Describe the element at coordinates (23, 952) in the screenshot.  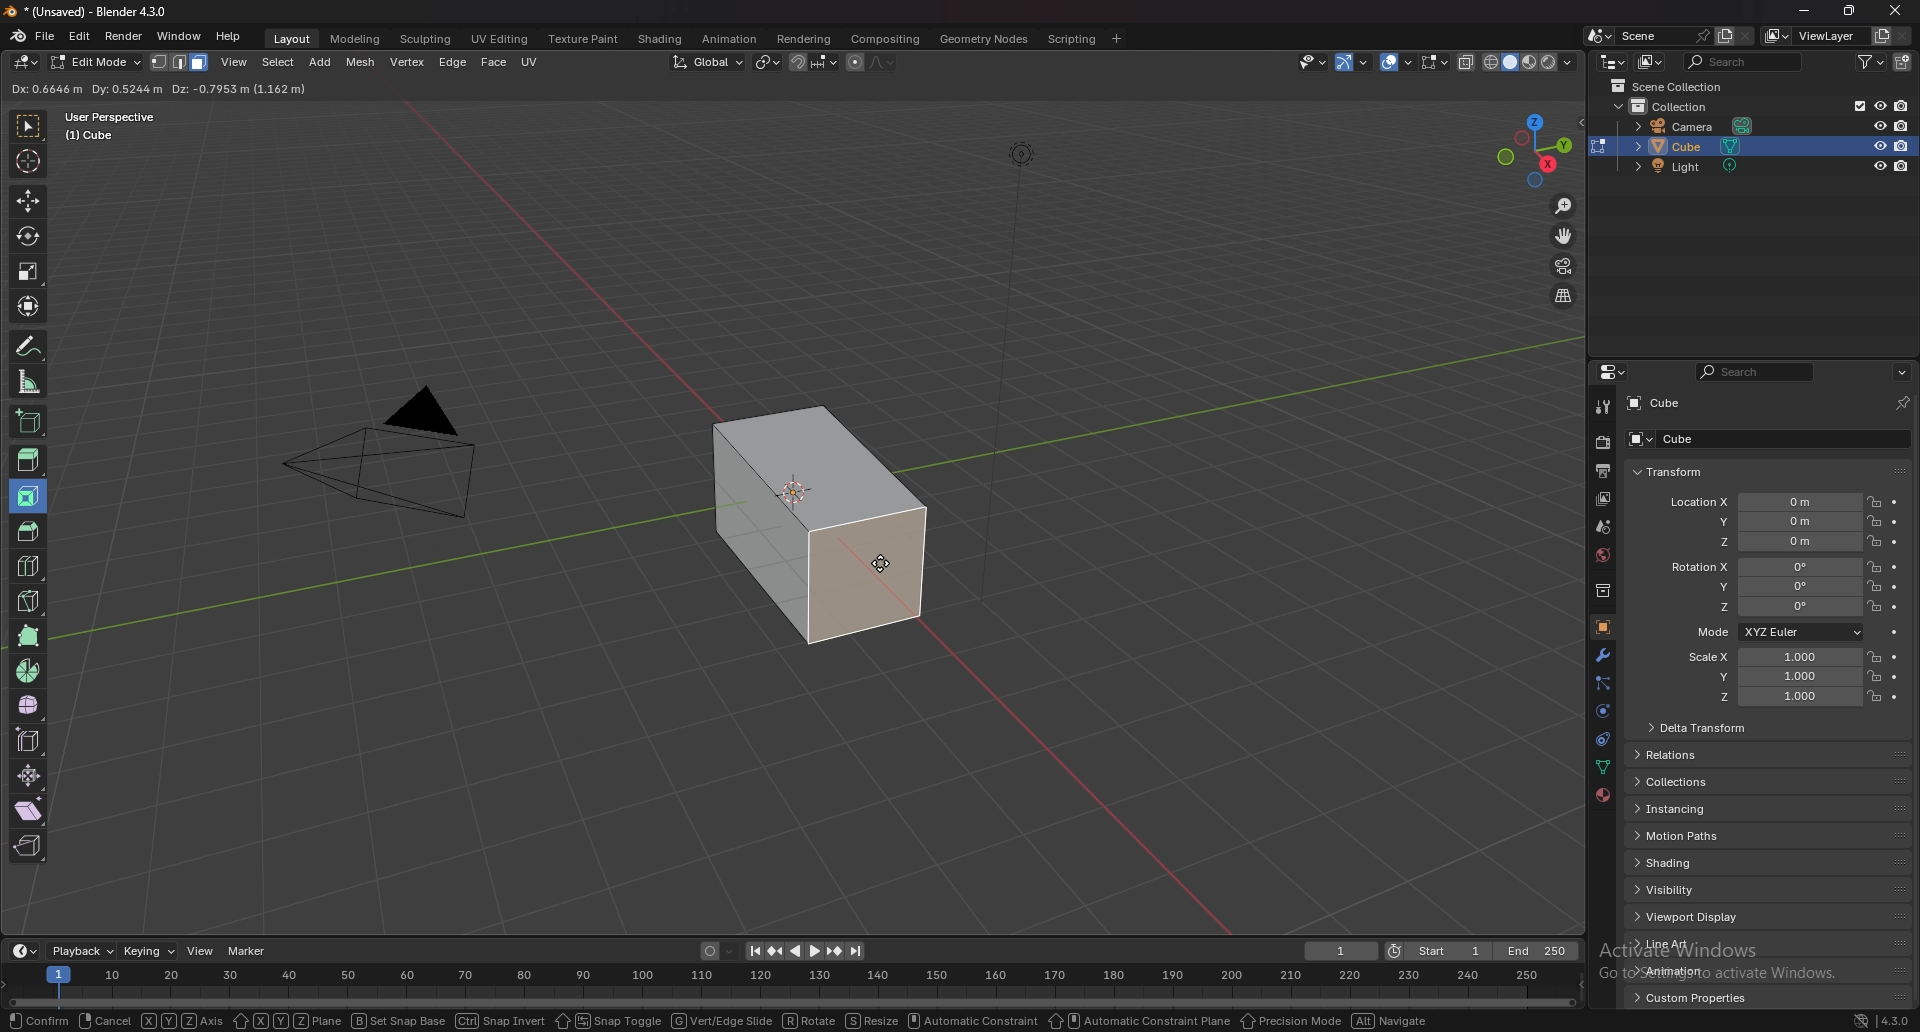
I see `editor type` at that location.